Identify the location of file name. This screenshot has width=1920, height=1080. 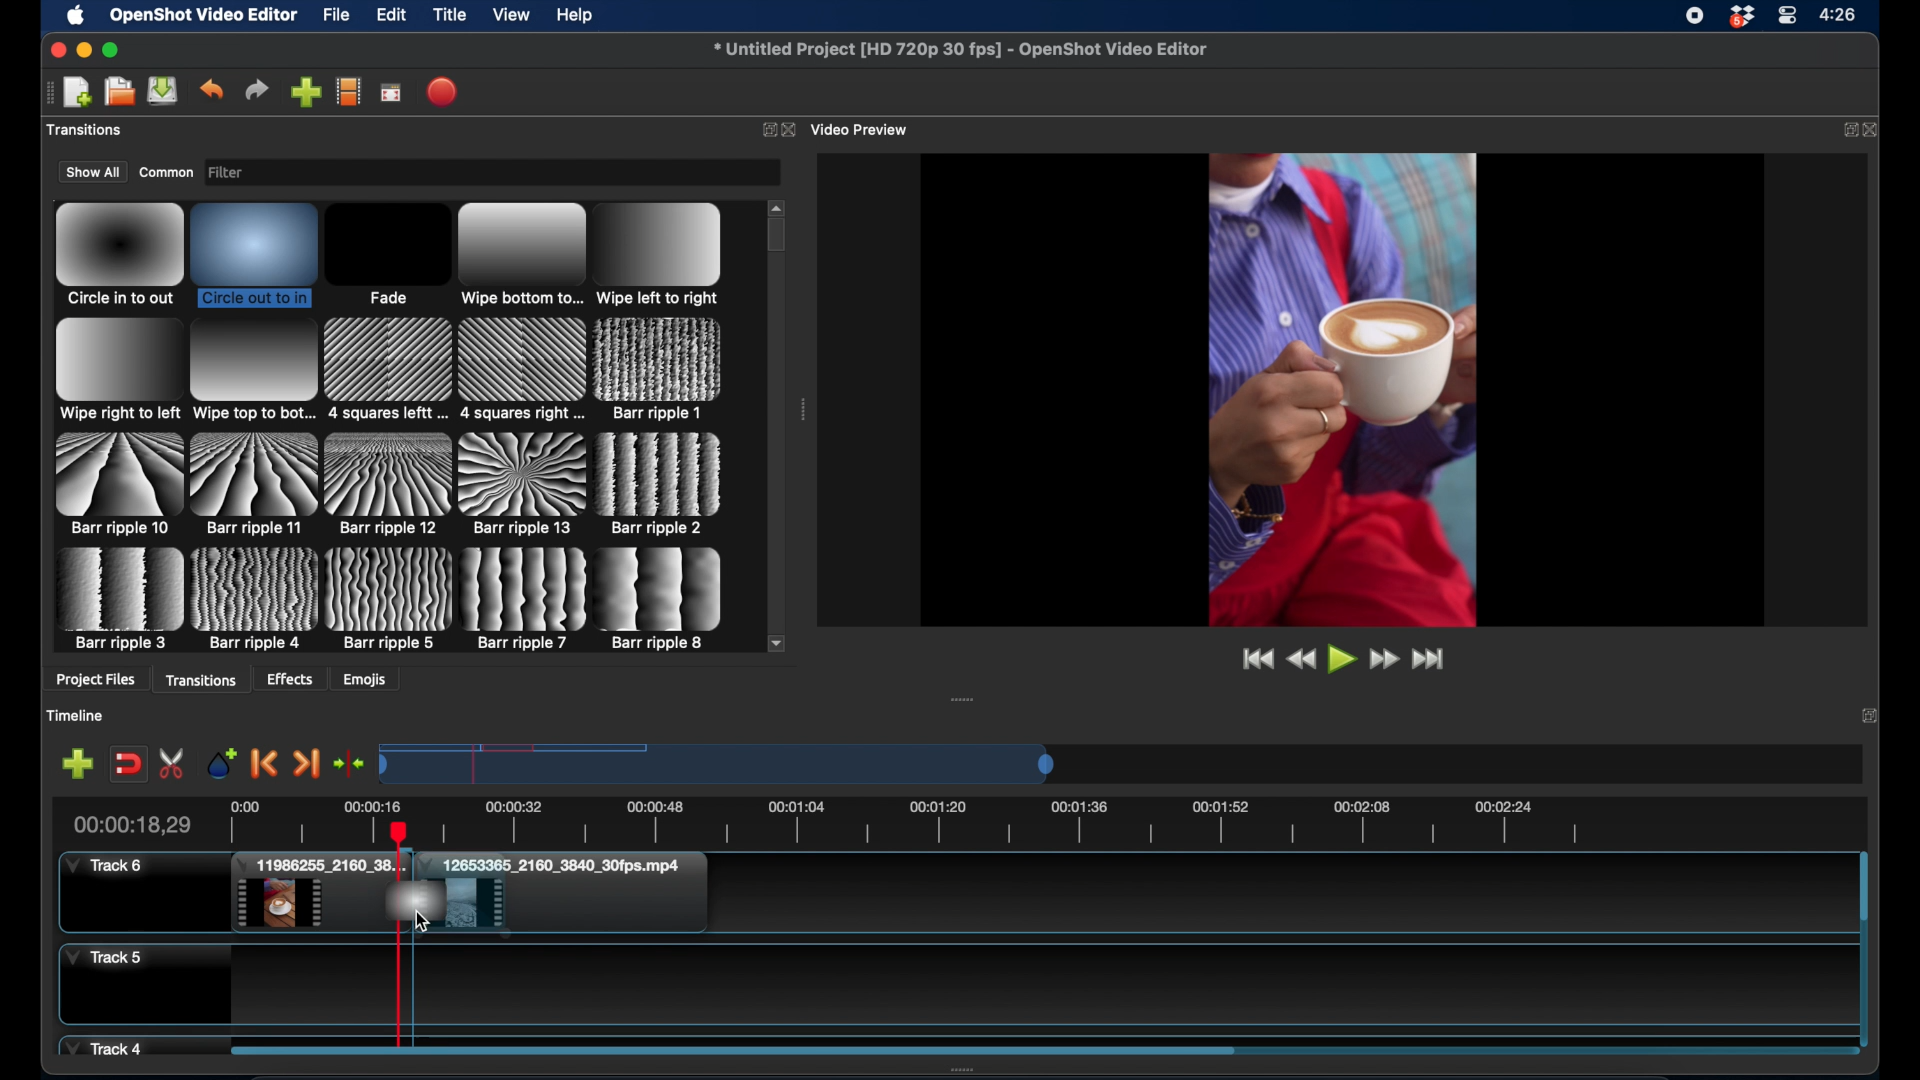
(962, 50).